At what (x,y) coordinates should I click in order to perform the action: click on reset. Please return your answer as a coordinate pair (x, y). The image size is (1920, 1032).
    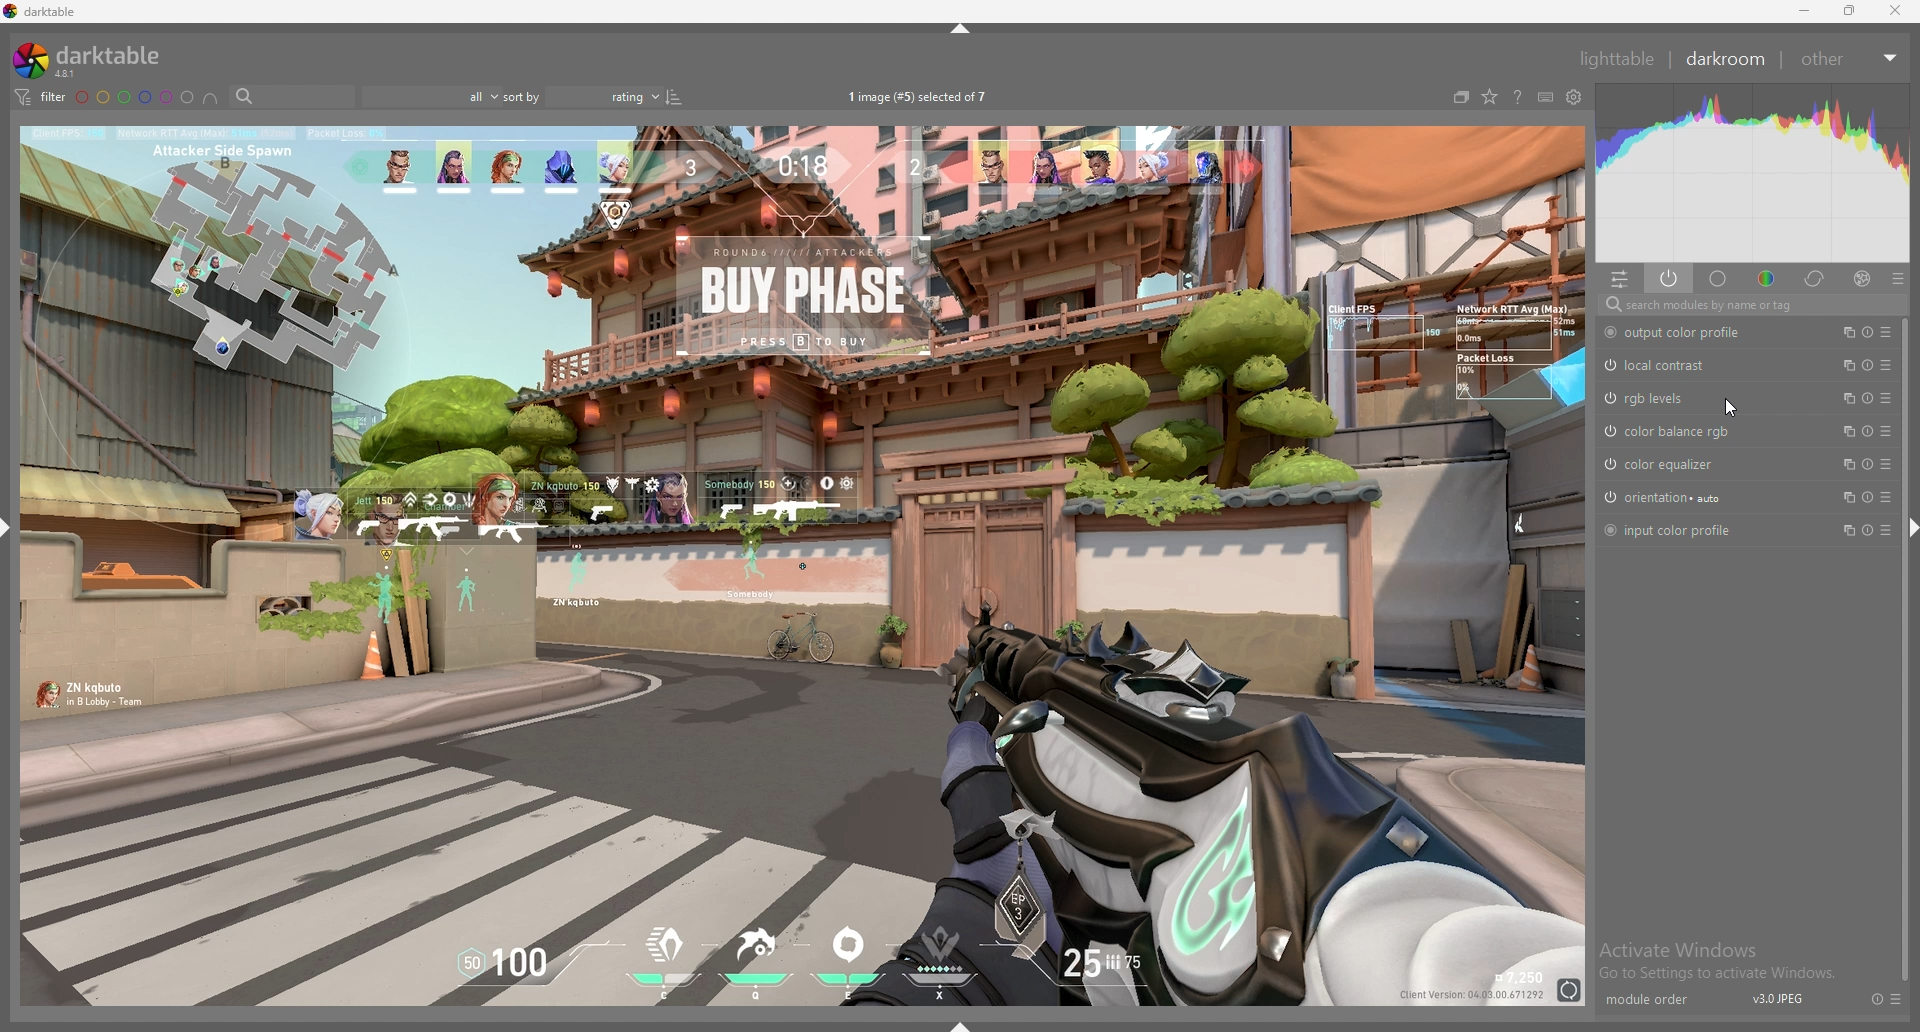
    Looking at the image, I should click on (1869, 497).